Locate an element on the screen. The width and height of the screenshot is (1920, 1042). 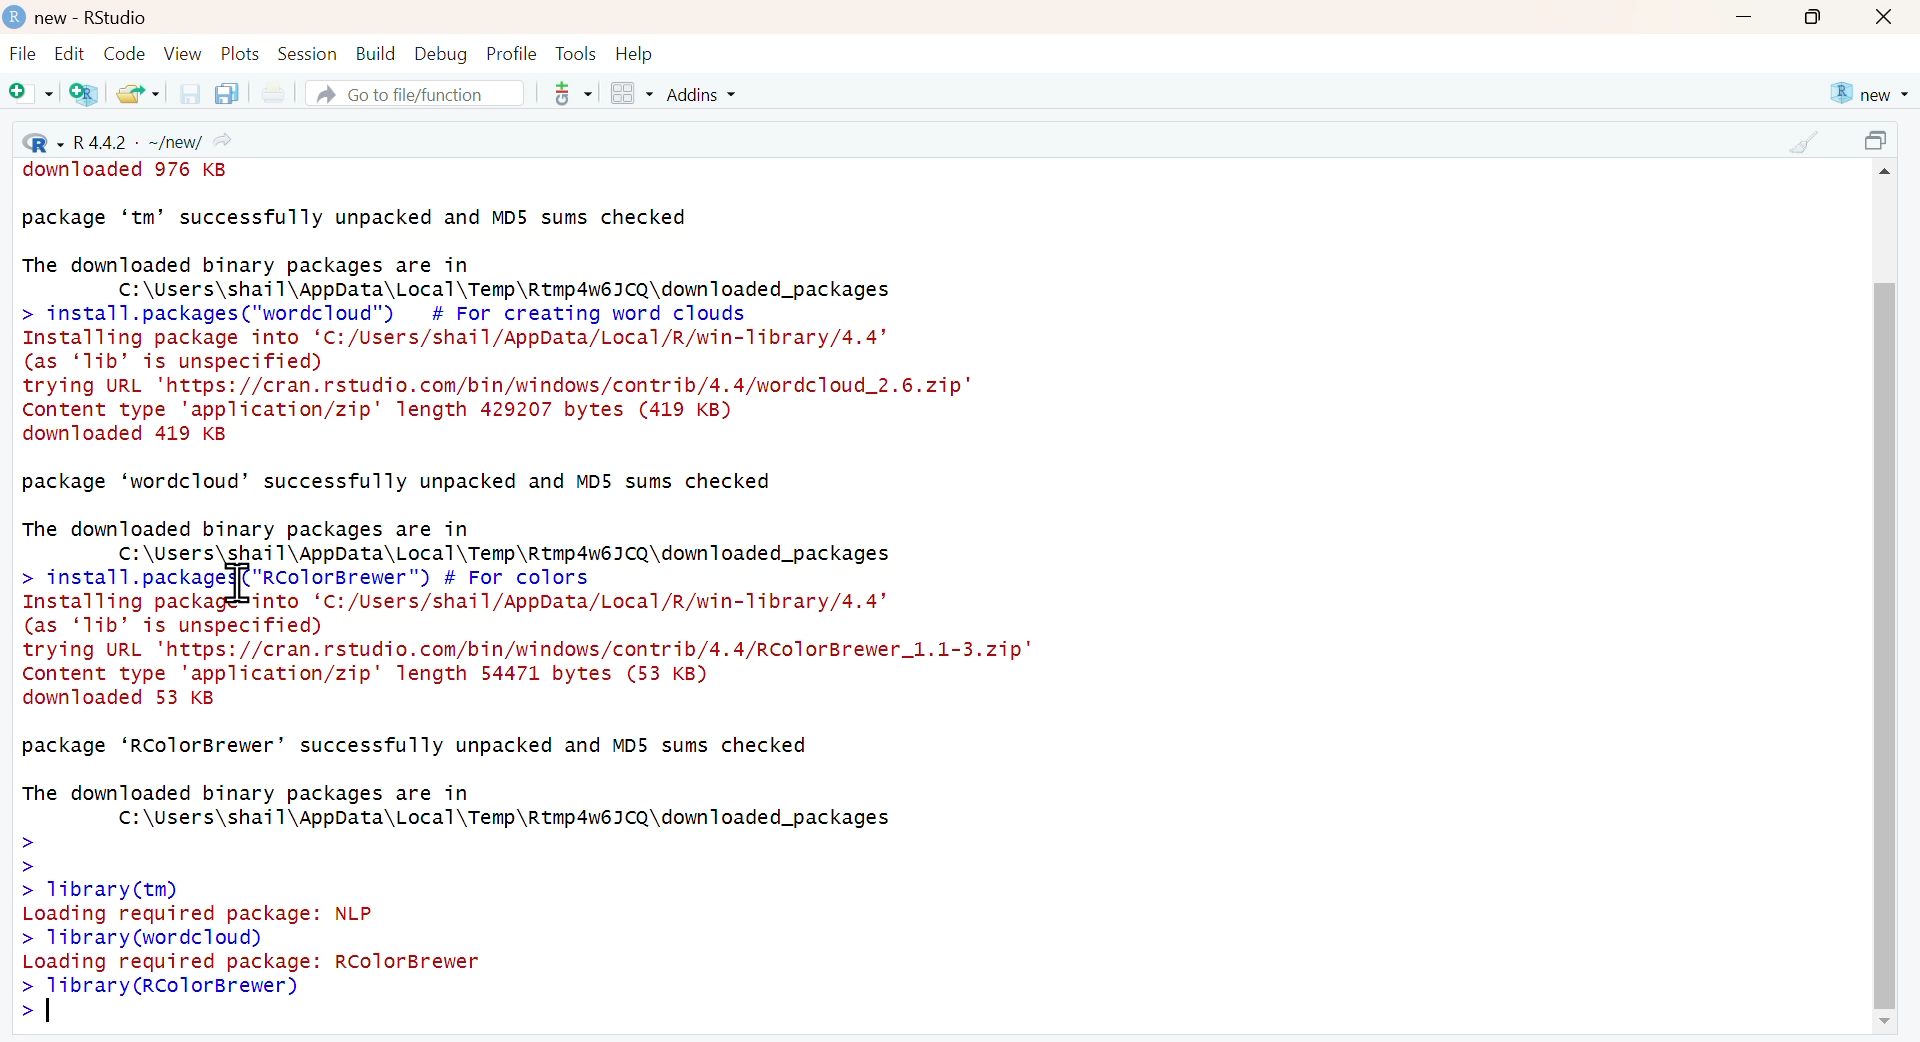
Plots is located at coordinates (243, 54).